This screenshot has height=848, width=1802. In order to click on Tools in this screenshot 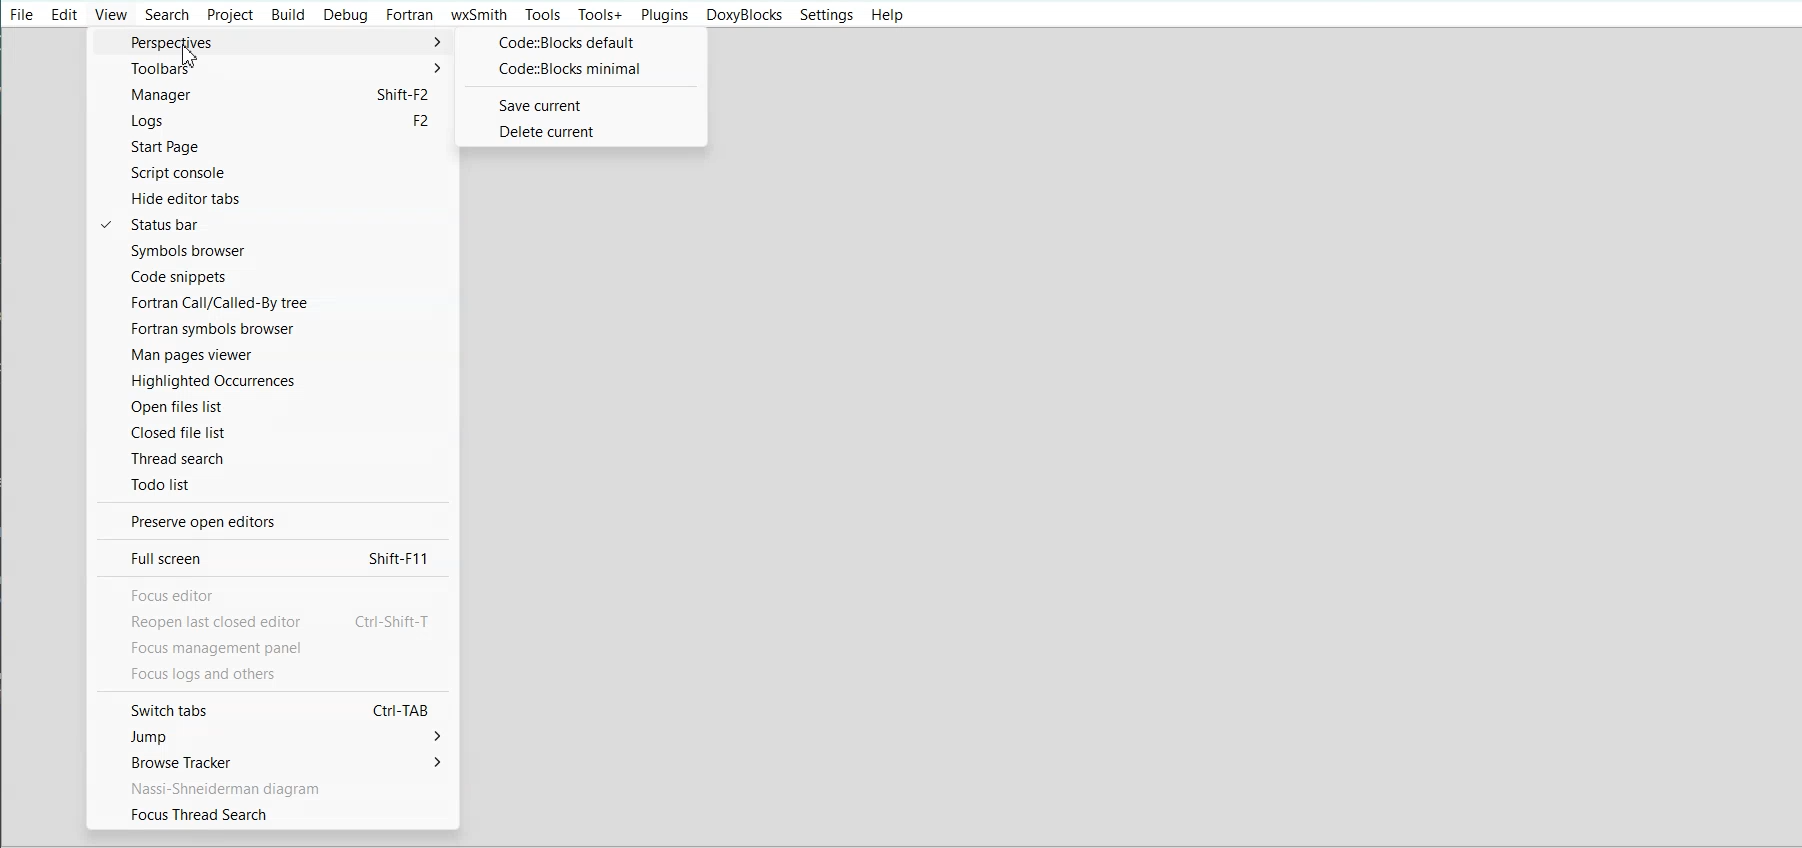, I will do `click(542, 14)`.